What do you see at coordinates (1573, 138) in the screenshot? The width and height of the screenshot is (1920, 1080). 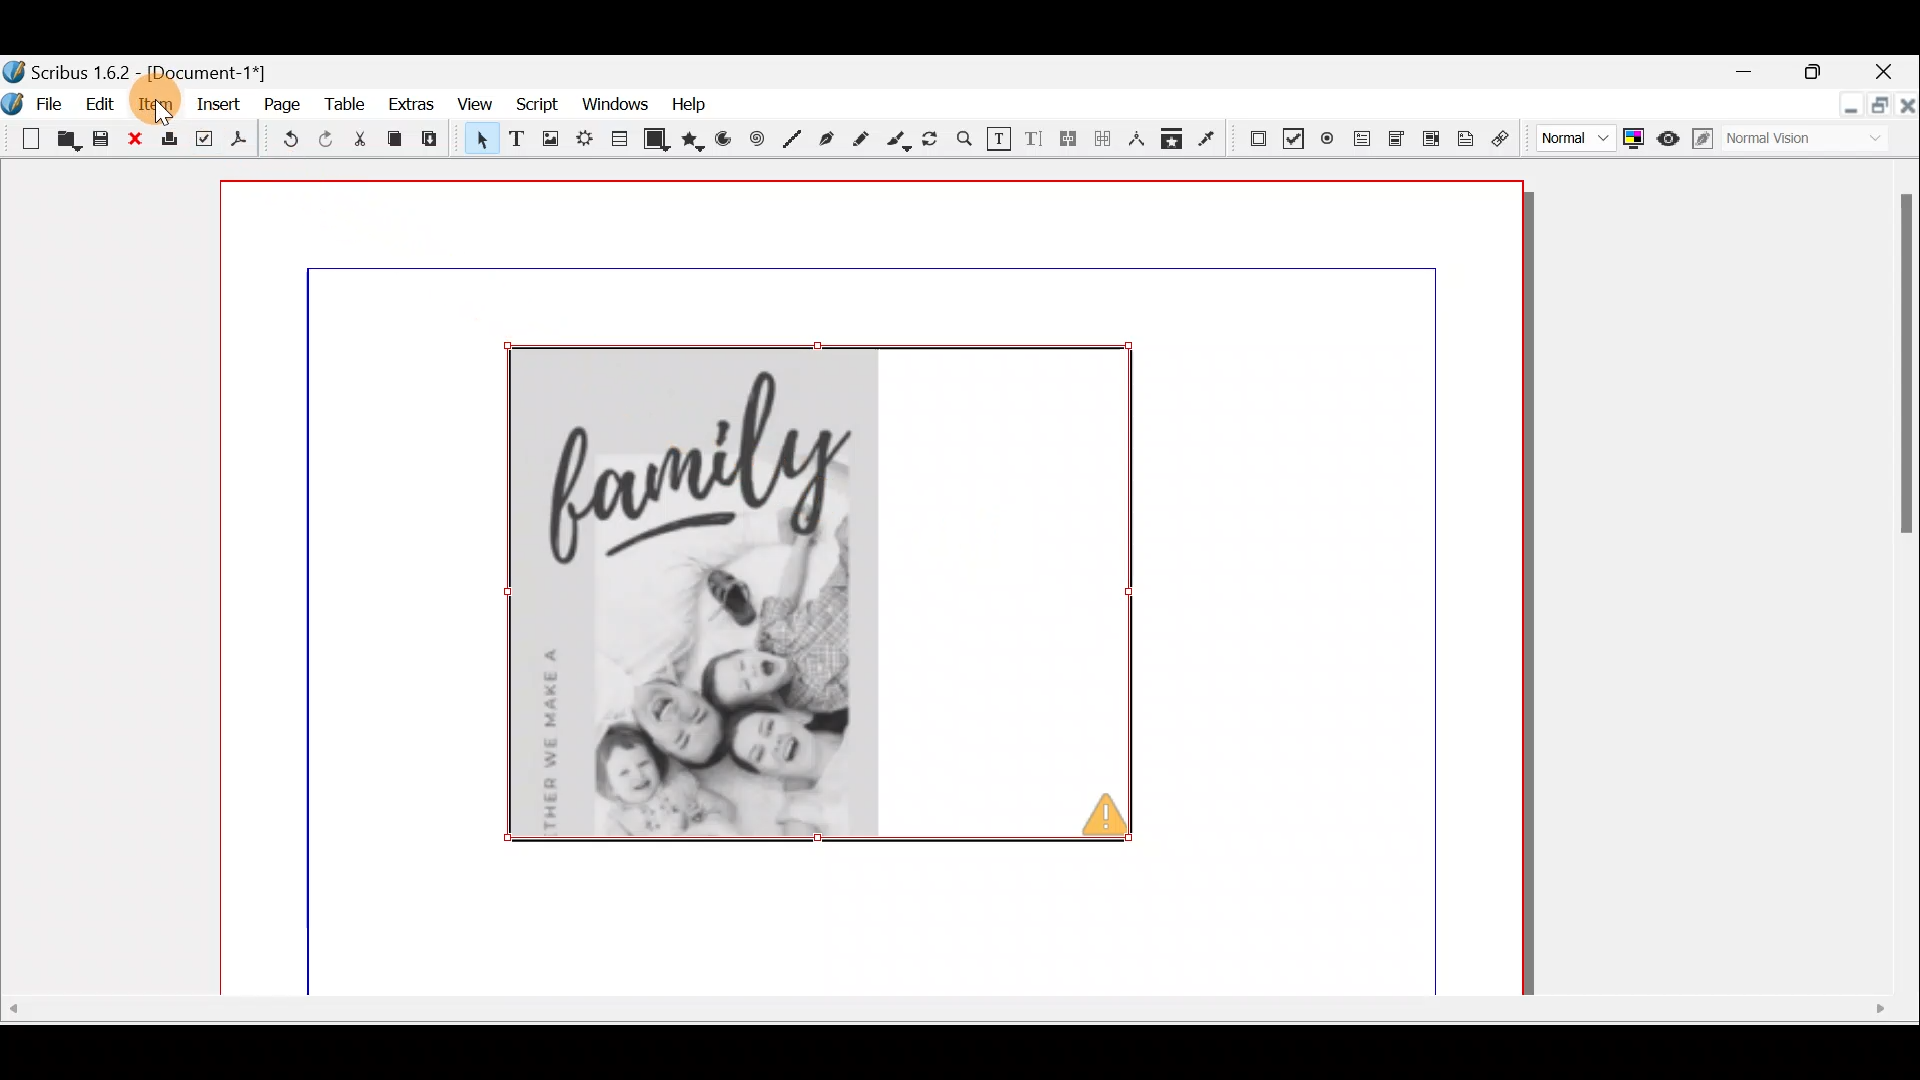 I see `Image preview quality` at bounding box center [1573, 138].